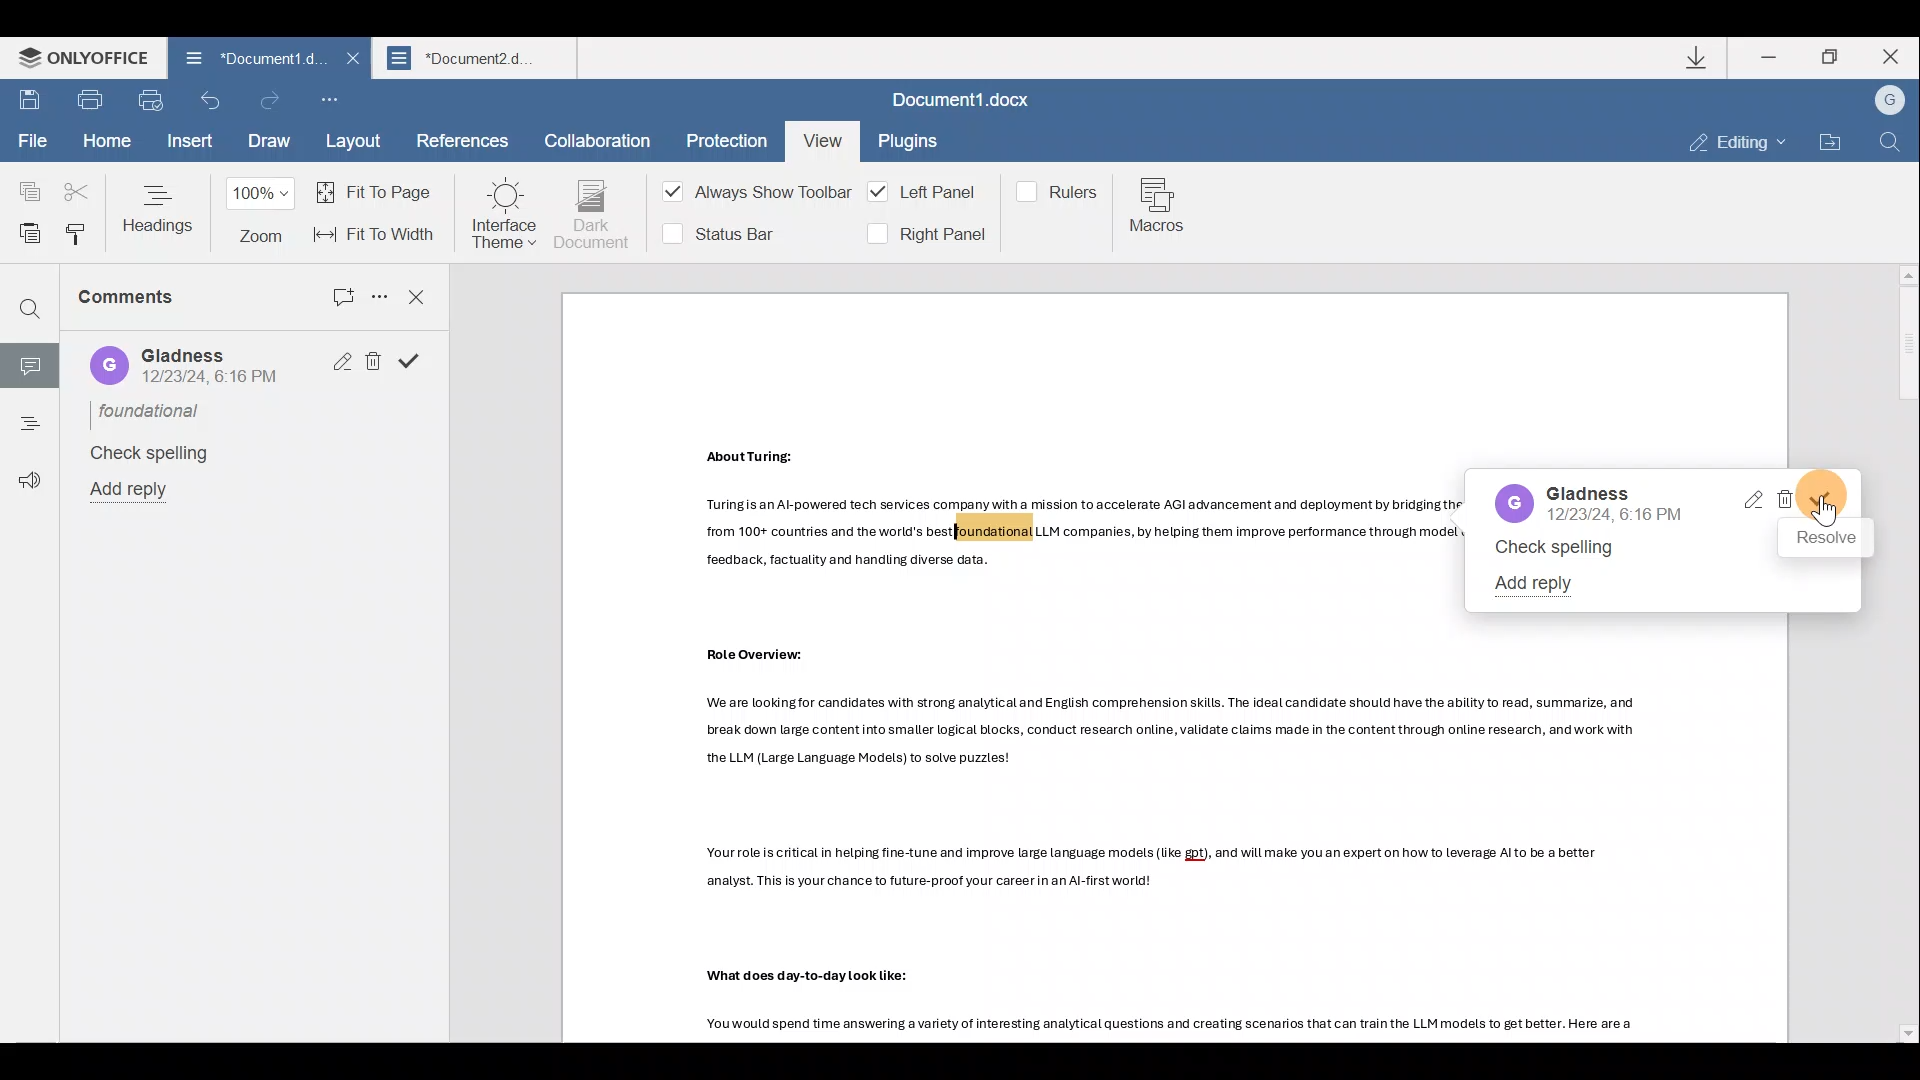 The image size is (1920, 1080). What do you see at coordinates (152, 305) in the screenshot?
I see `Comments` at bounding box center [152, 305].